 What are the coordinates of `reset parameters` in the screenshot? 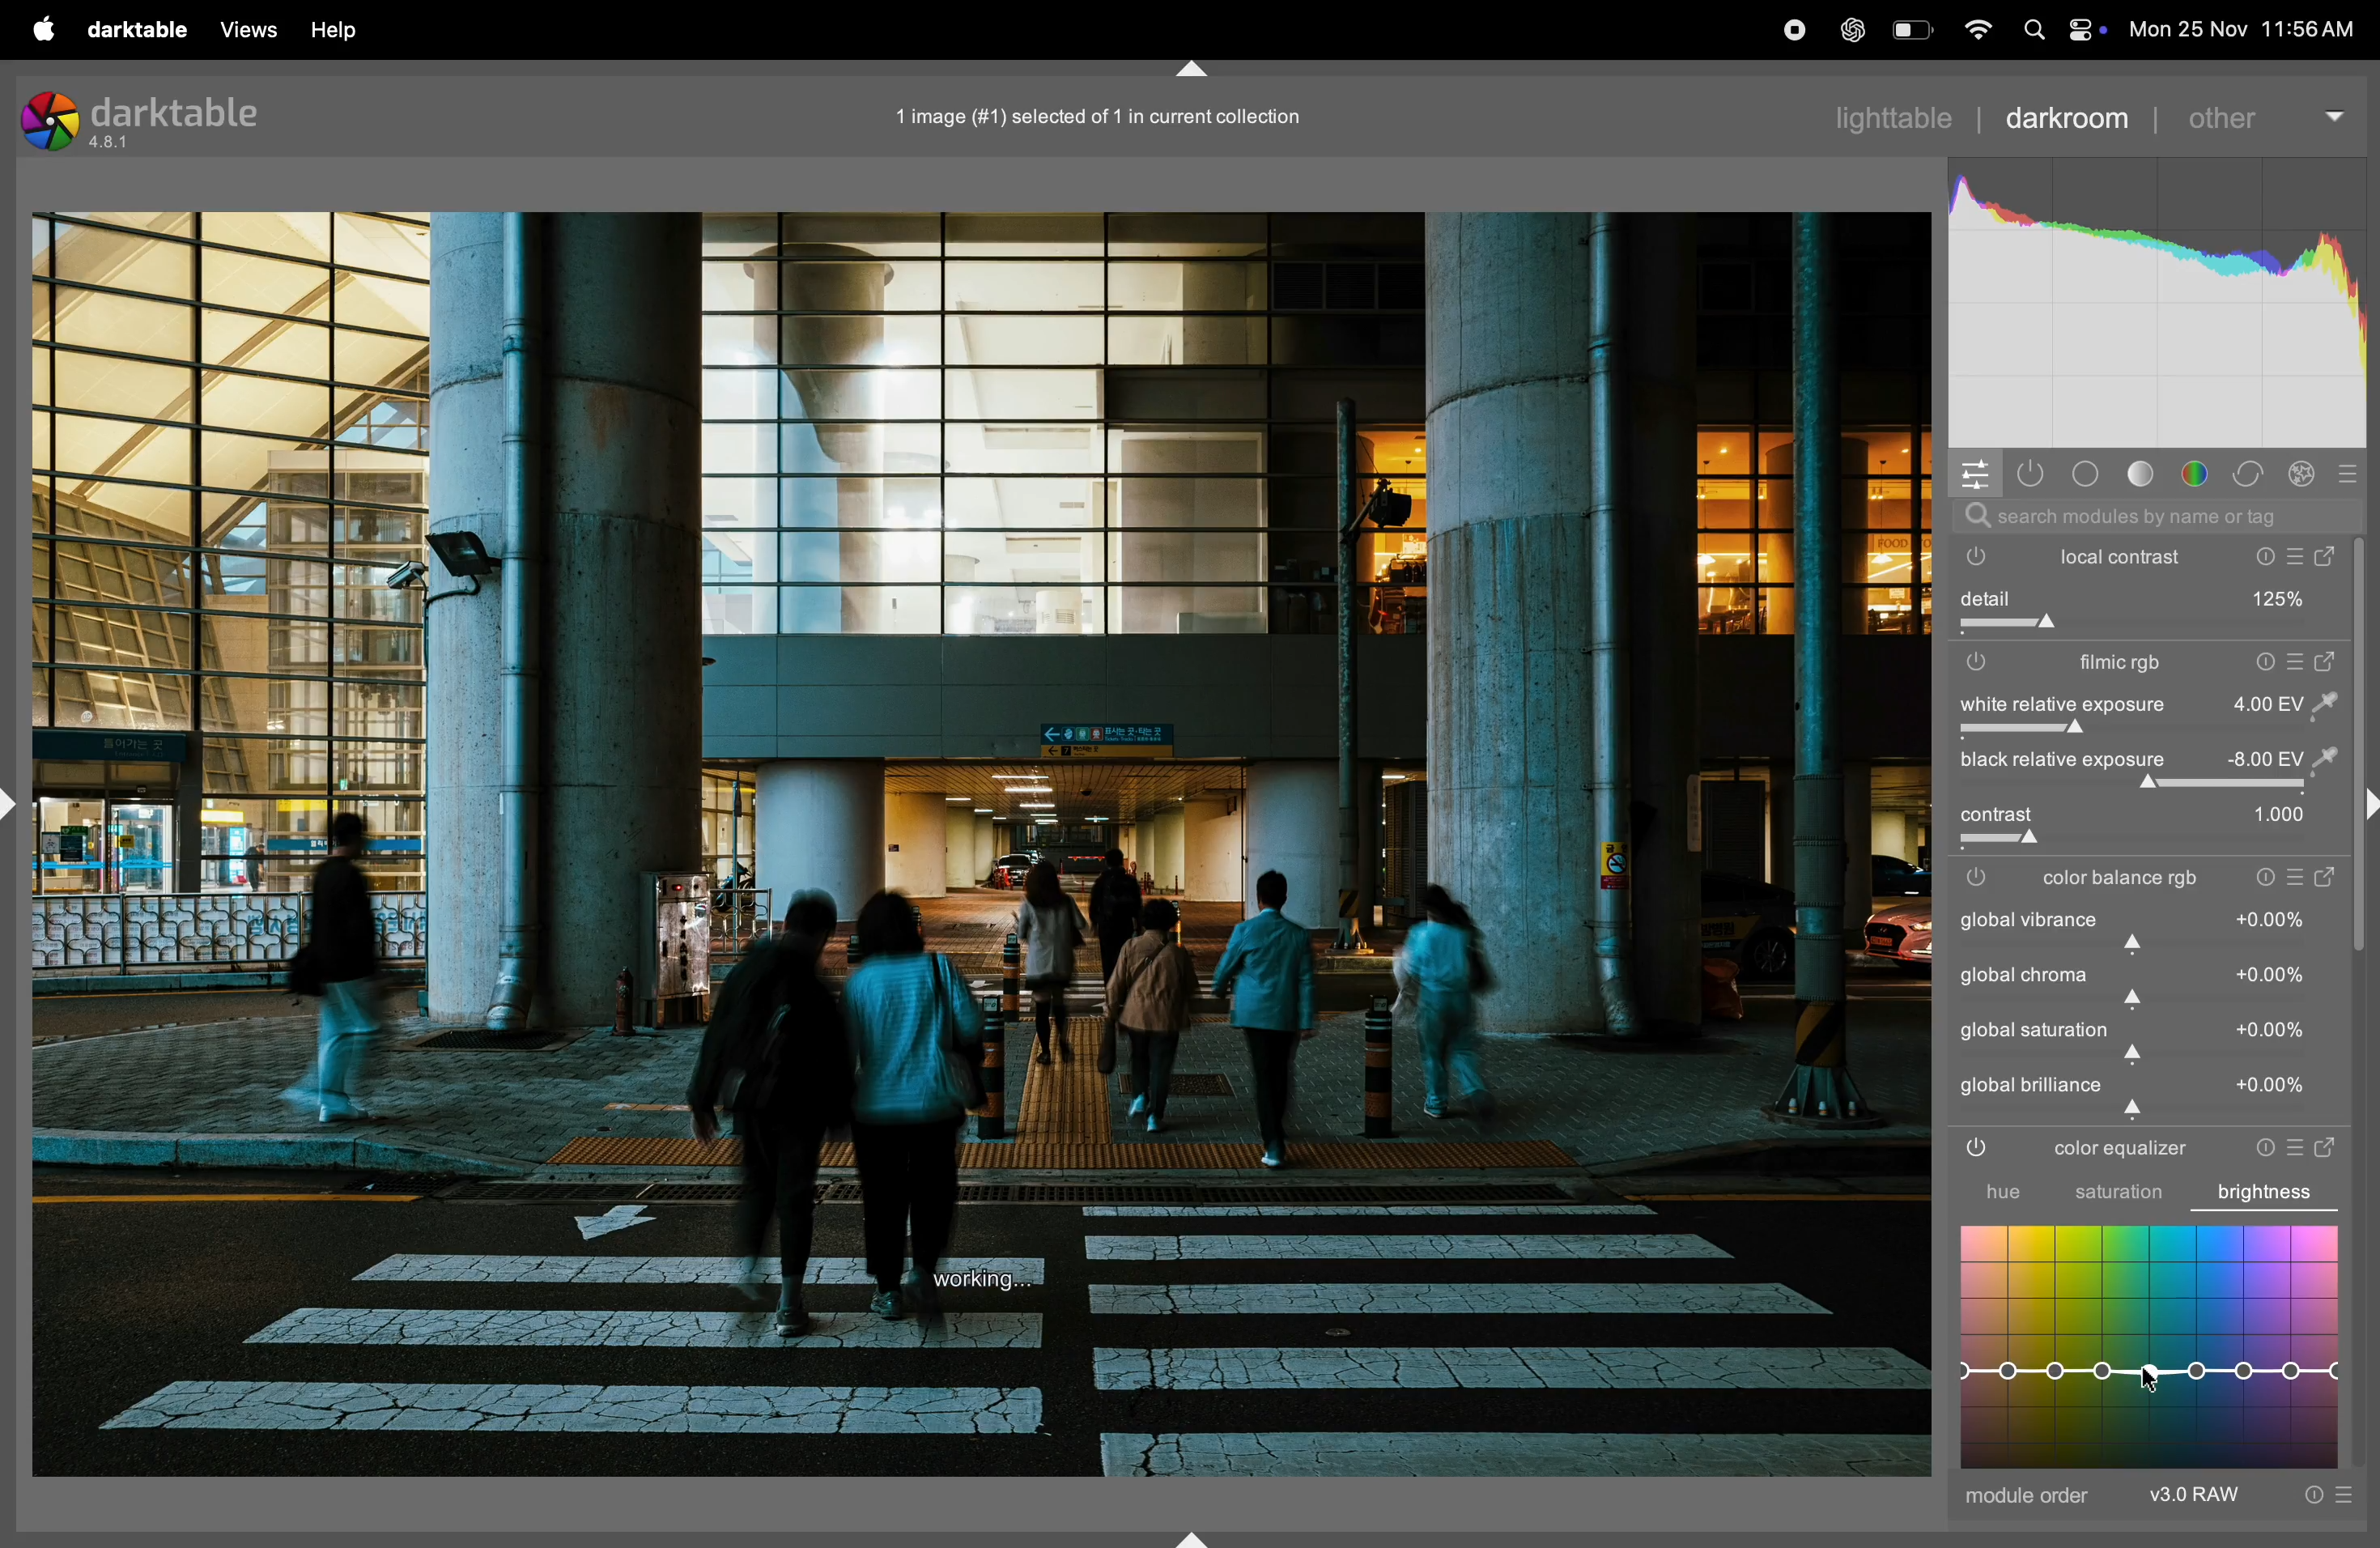 It's located at (2256, 1146).